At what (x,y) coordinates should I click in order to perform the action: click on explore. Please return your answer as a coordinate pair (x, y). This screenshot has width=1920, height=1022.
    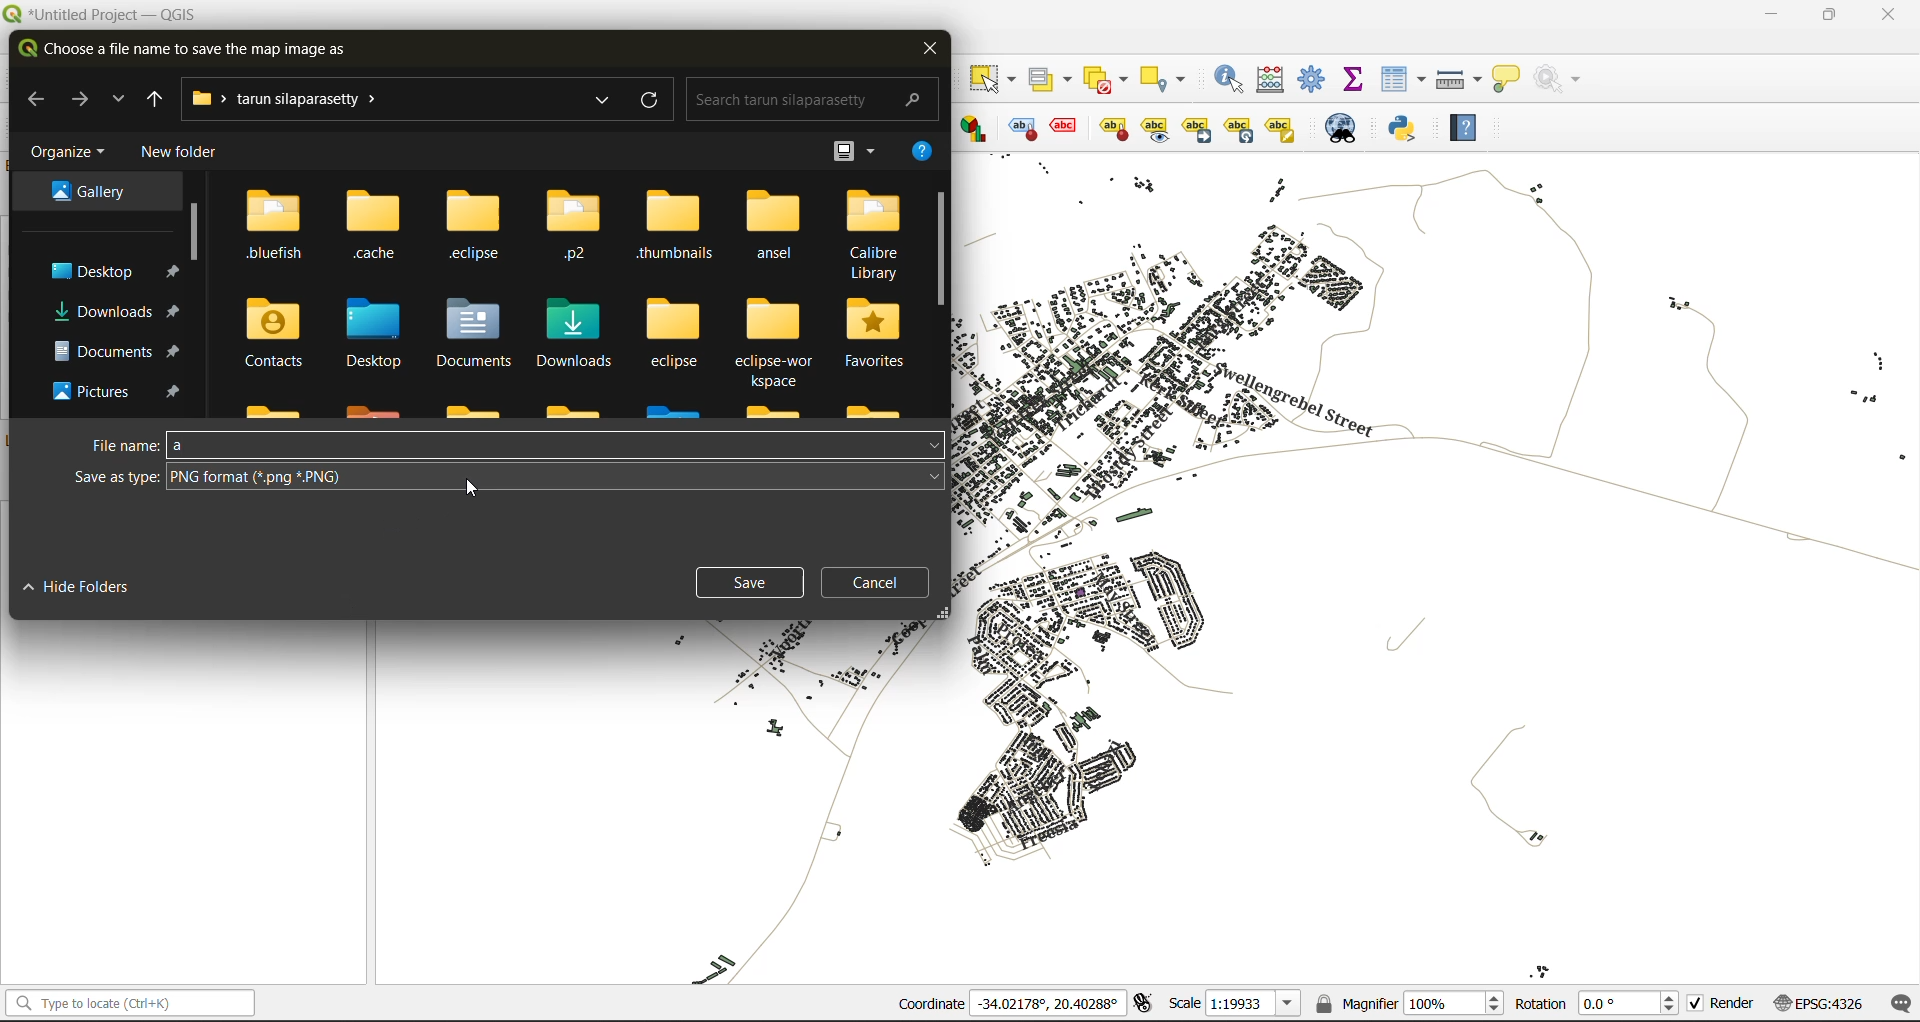
    Looking at the image, I should click on (120, 101).